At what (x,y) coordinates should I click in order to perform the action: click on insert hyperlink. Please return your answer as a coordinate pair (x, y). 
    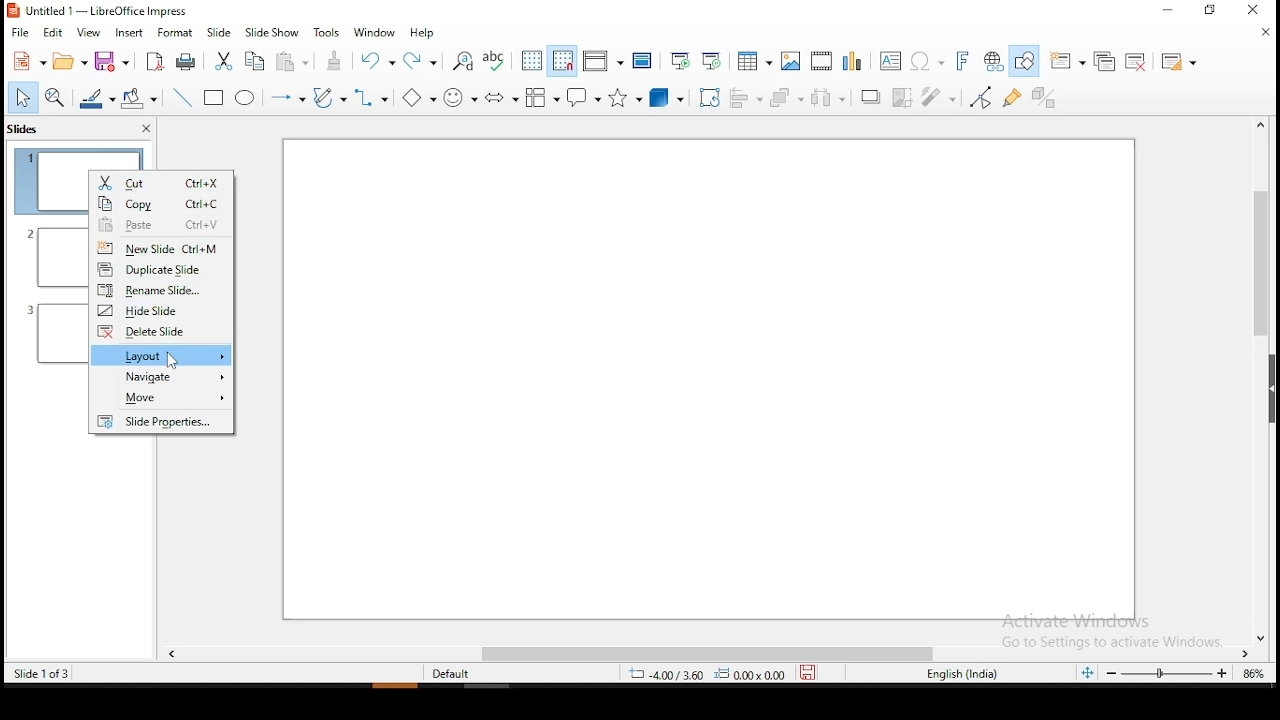
    Looking at the image, I should click on (995, 60).